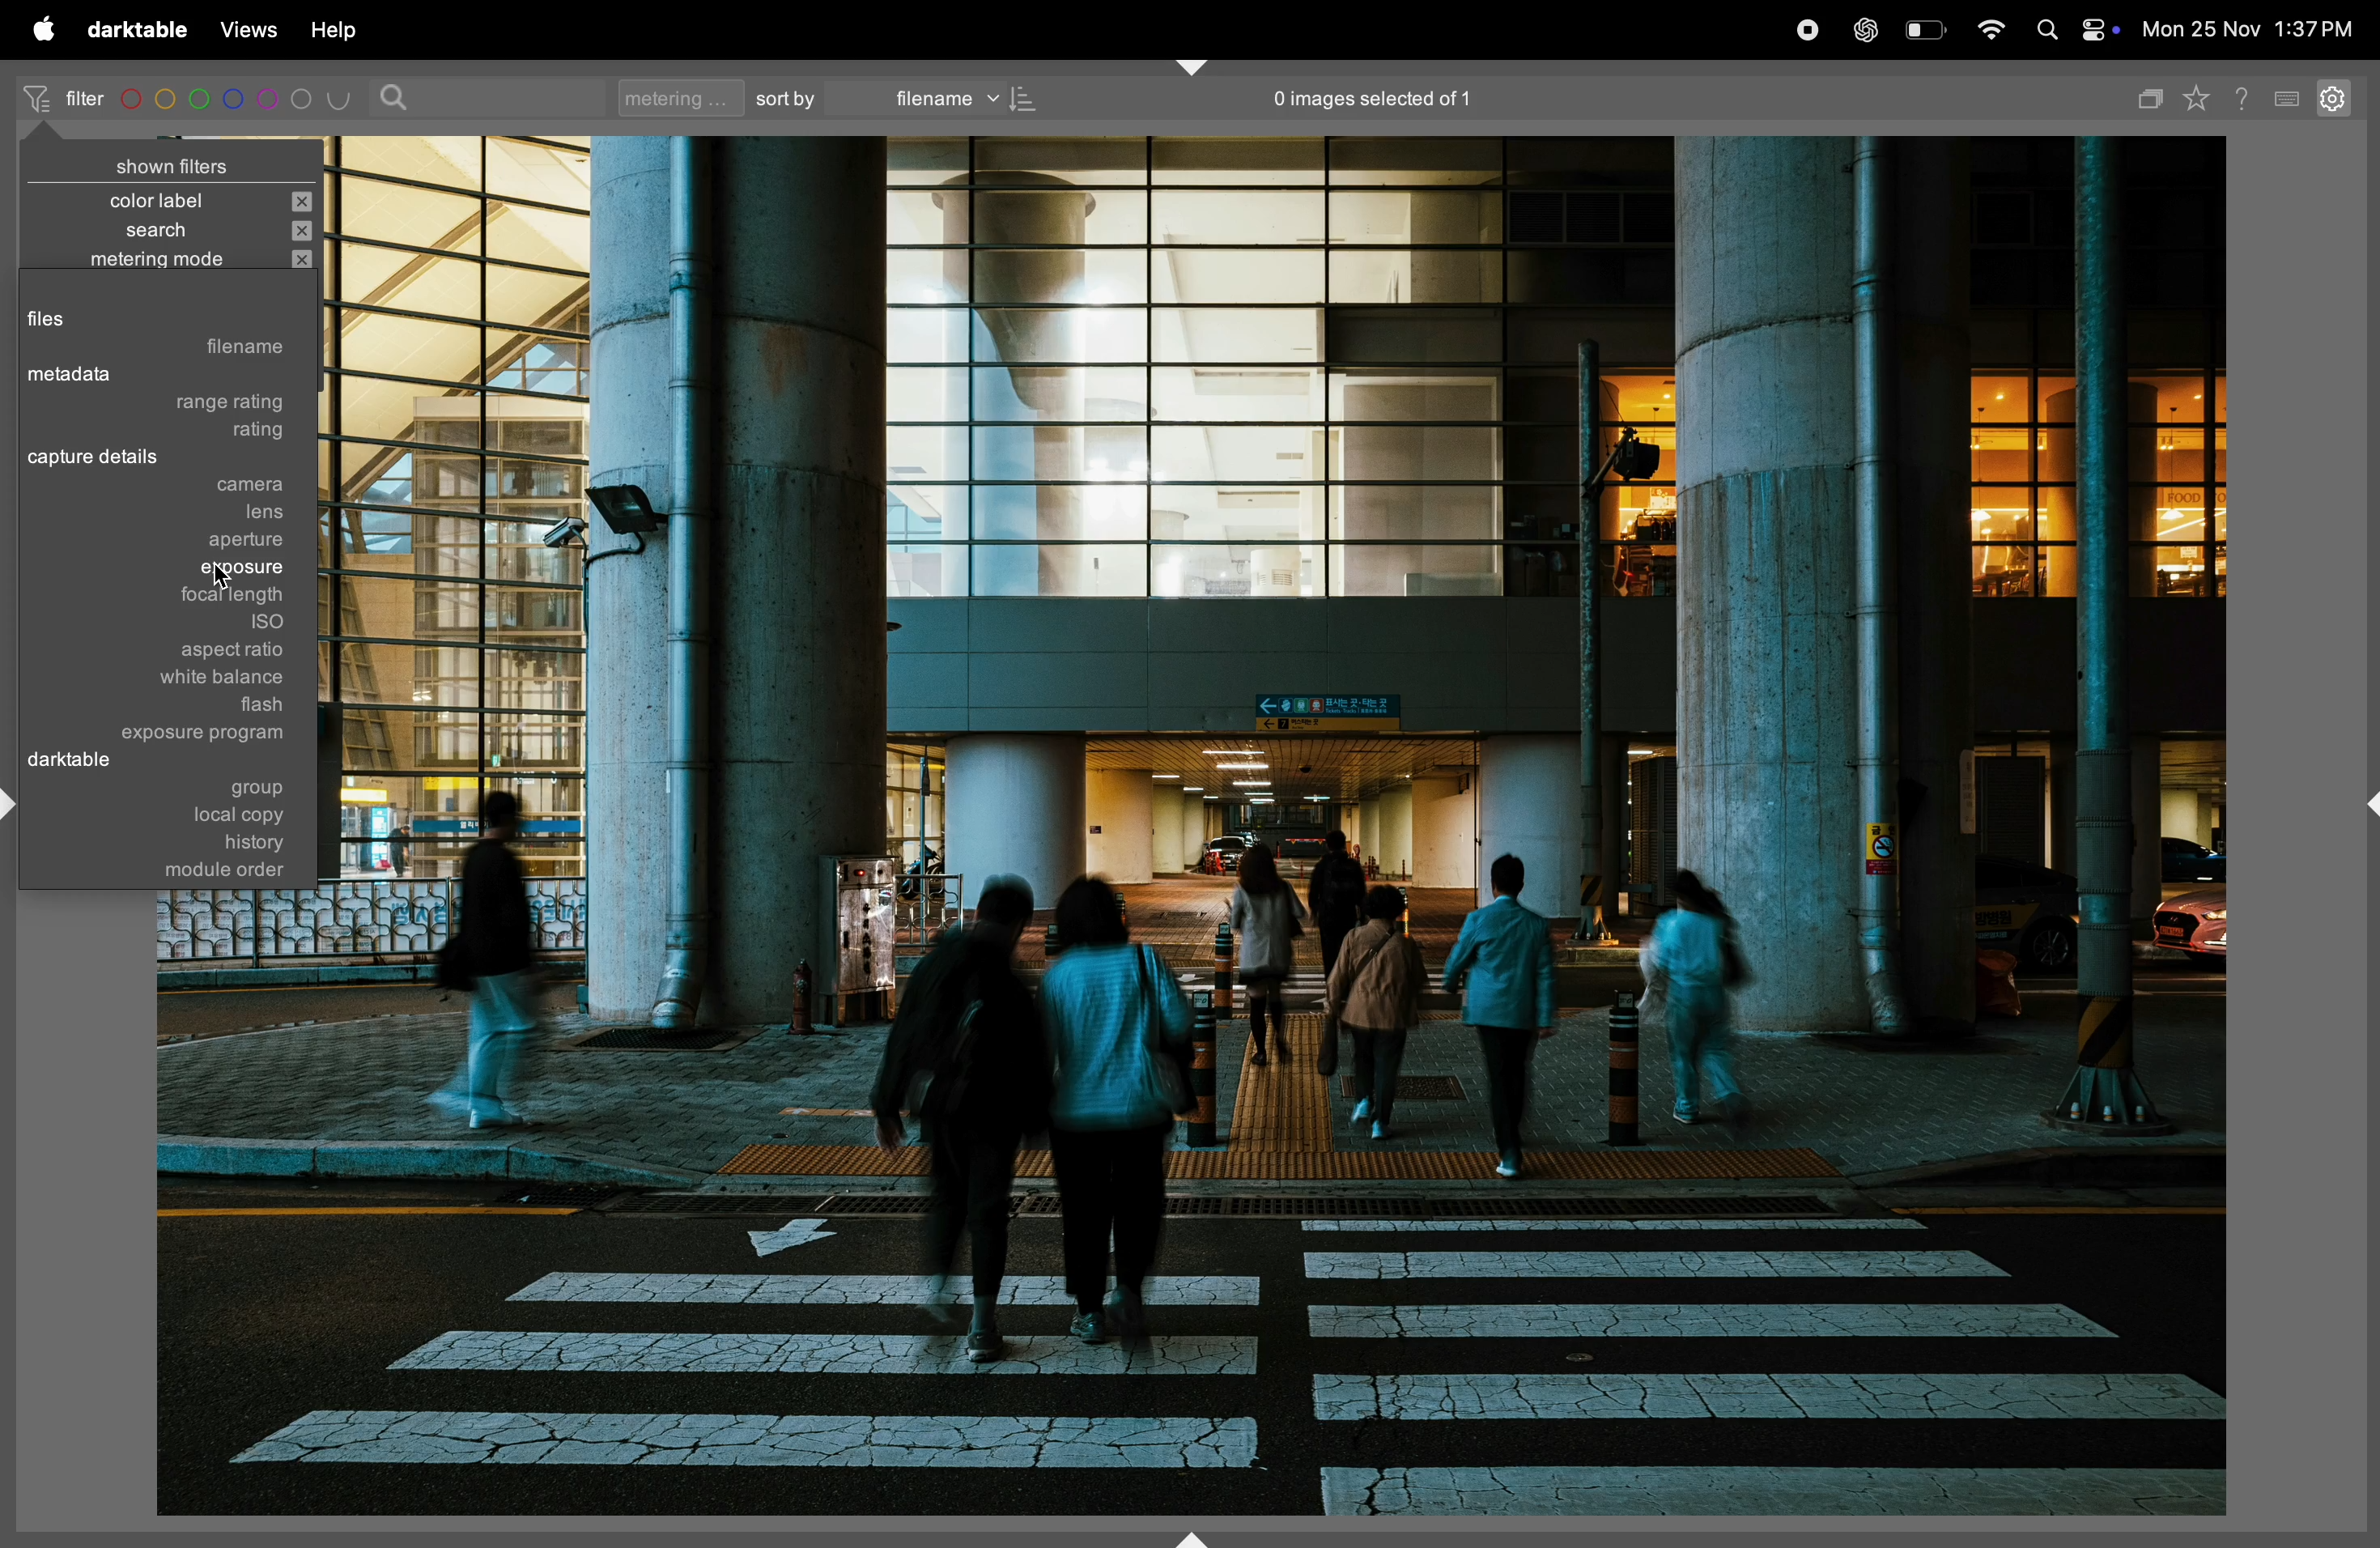  I want to click on search, so click(182, 232).